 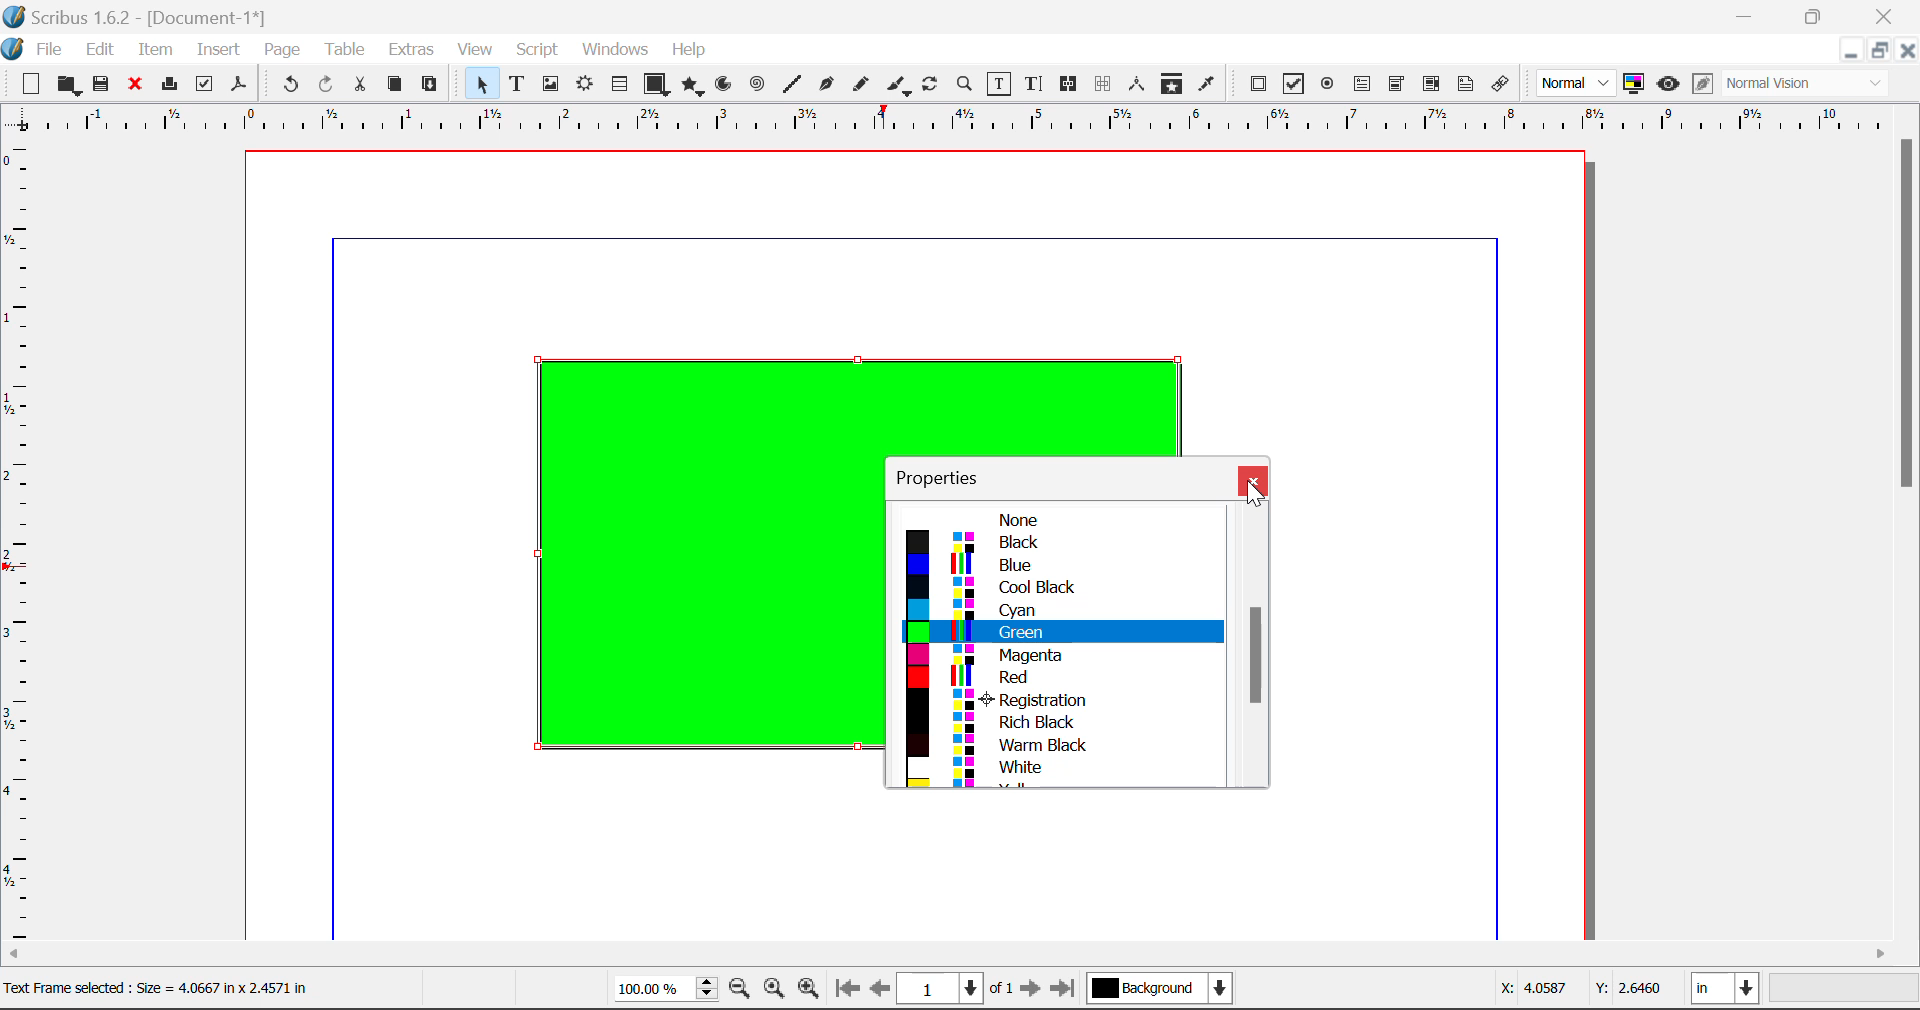 I want to click on Registration, so click(x=1058, y=699).